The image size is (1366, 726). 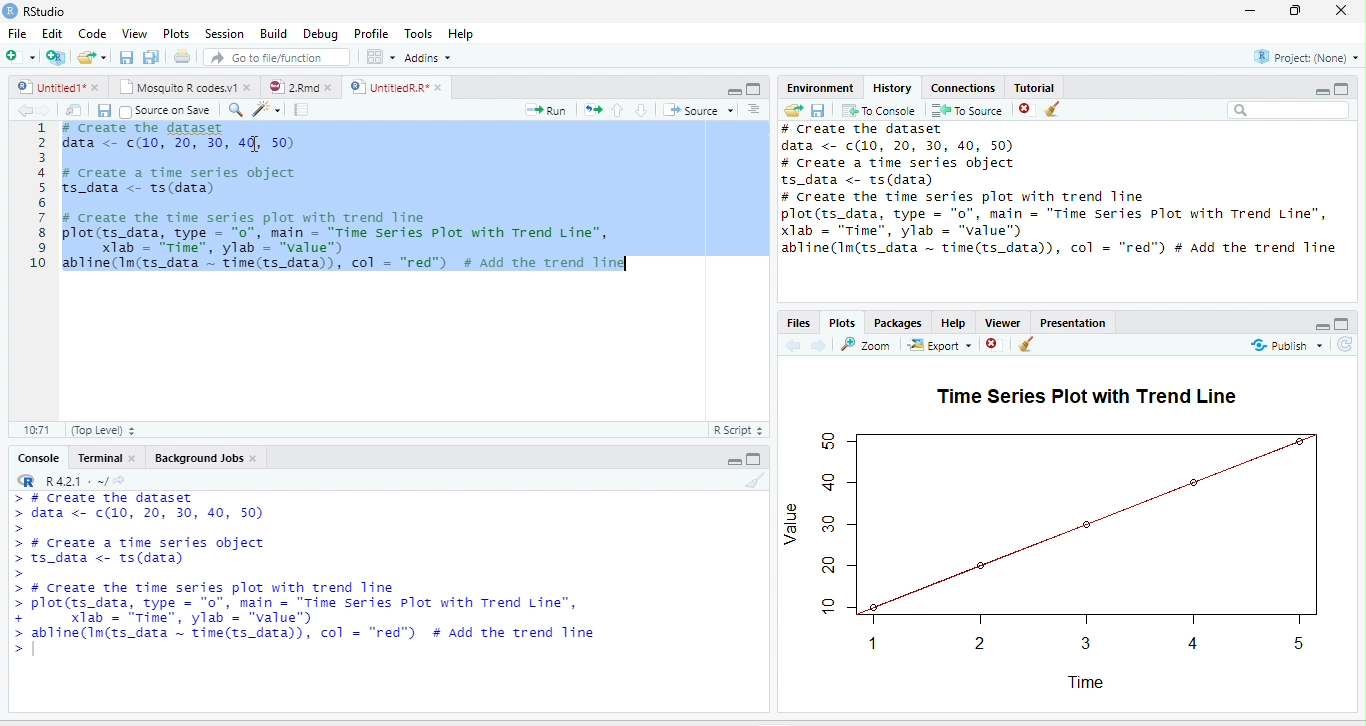 What do you see at coordinates (181, 56) in the screenshot?
I see `Print the current file` at bounding box center [181, 56].